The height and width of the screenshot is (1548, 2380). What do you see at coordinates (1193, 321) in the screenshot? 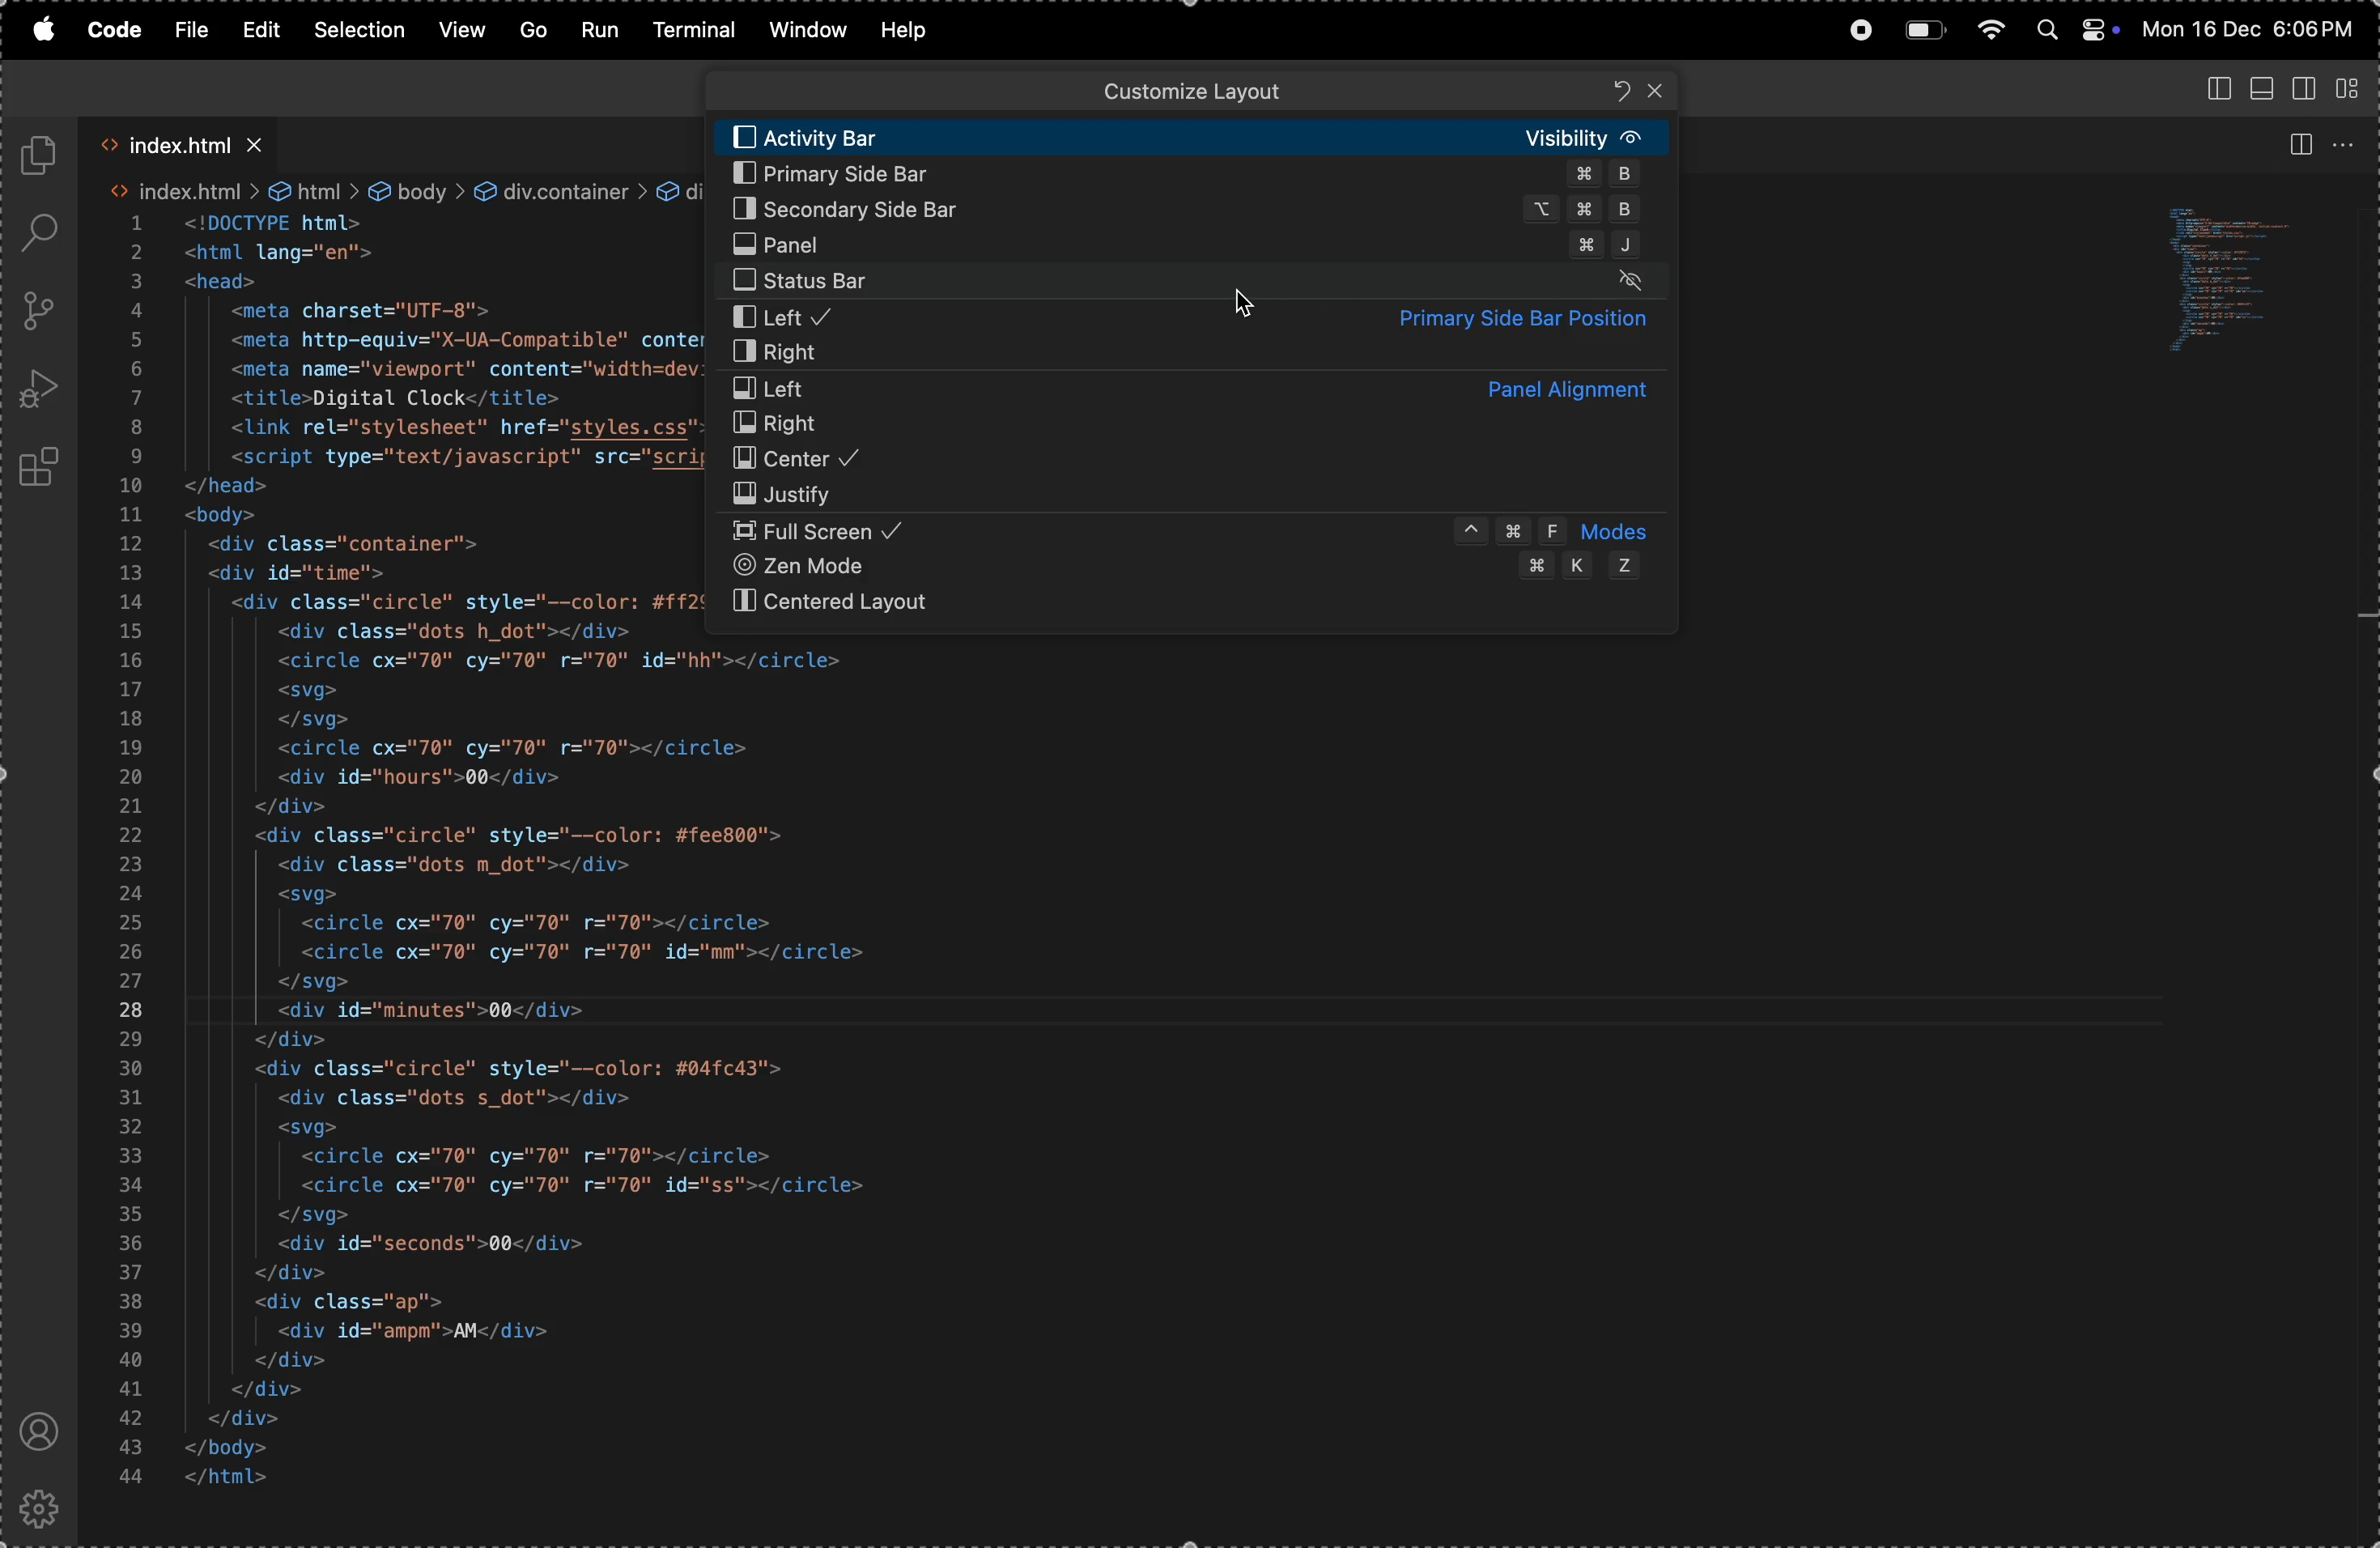
I see `left ` at bounding box center [1193, 321].